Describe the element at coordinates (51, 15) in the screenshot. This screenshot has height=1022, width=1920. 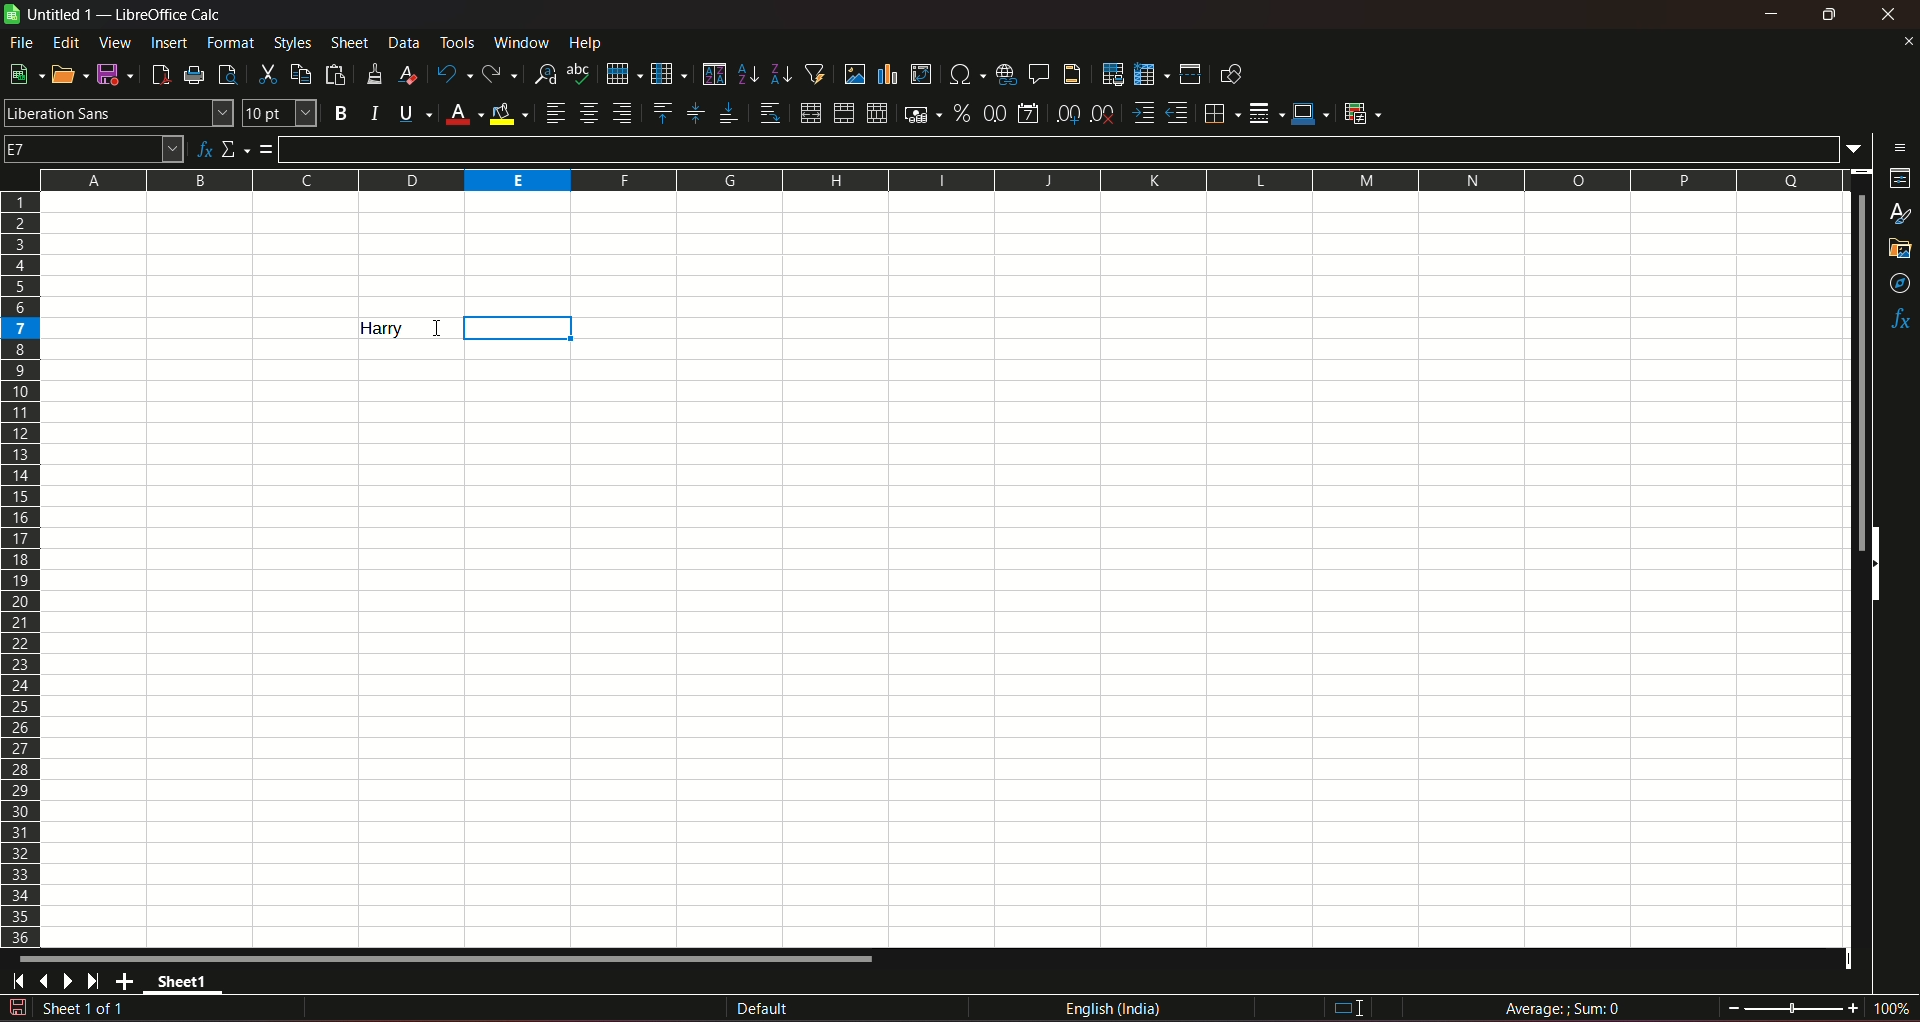
I see `sheet name` at that location.